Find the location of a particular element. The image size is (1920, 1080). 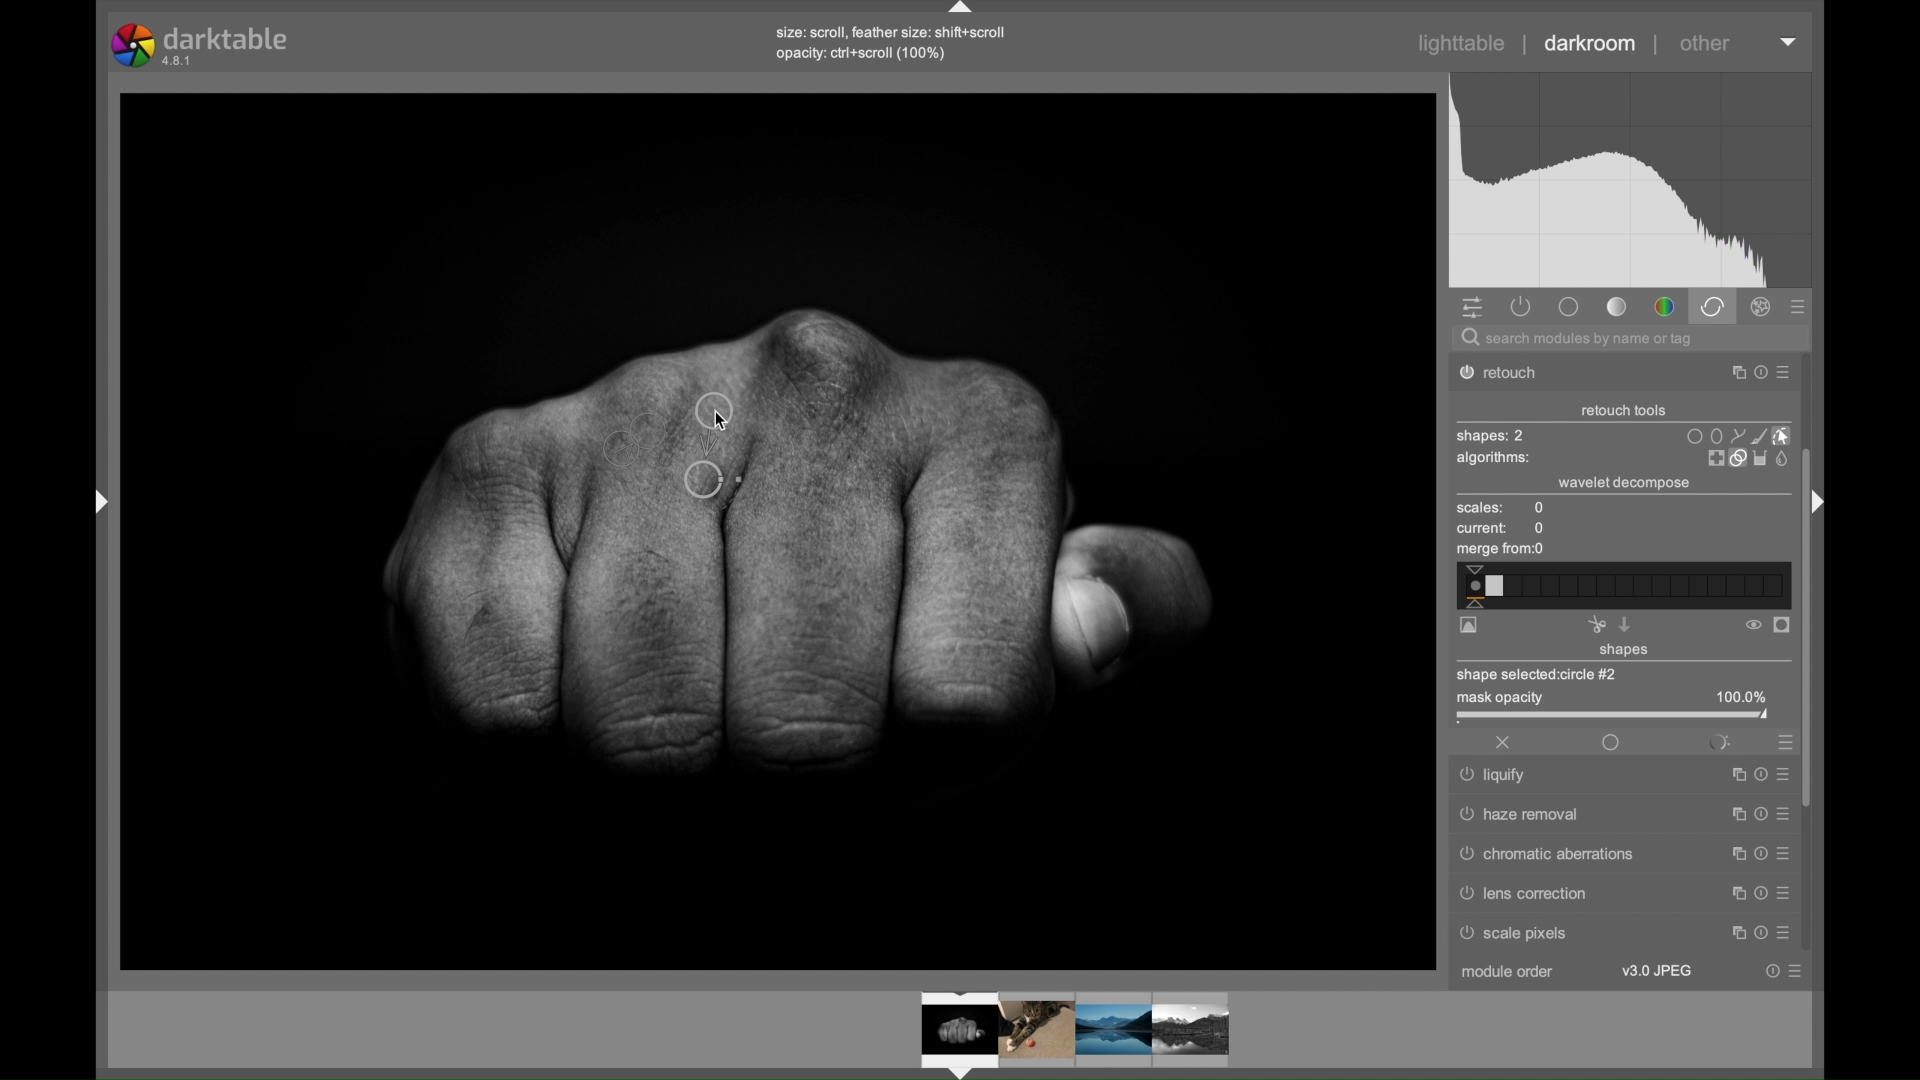

current 0 is located at coordinates (1502, 529).